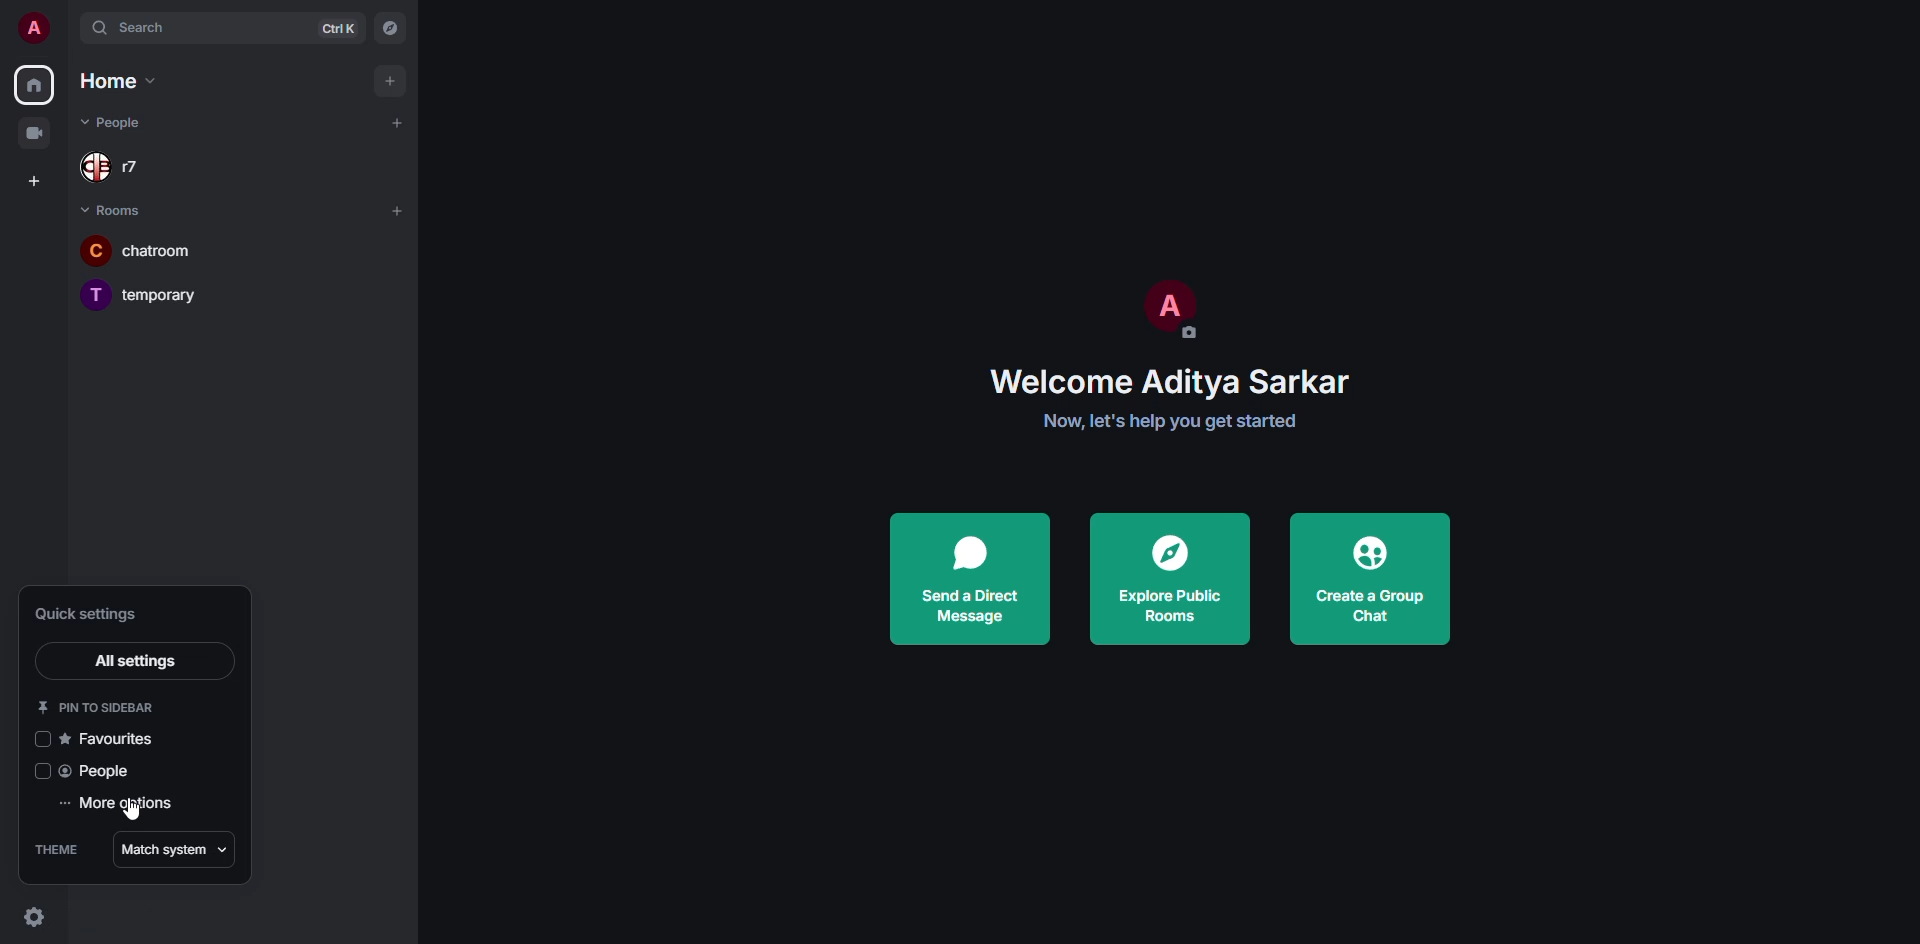  I want to click on add, so click(387, 80).